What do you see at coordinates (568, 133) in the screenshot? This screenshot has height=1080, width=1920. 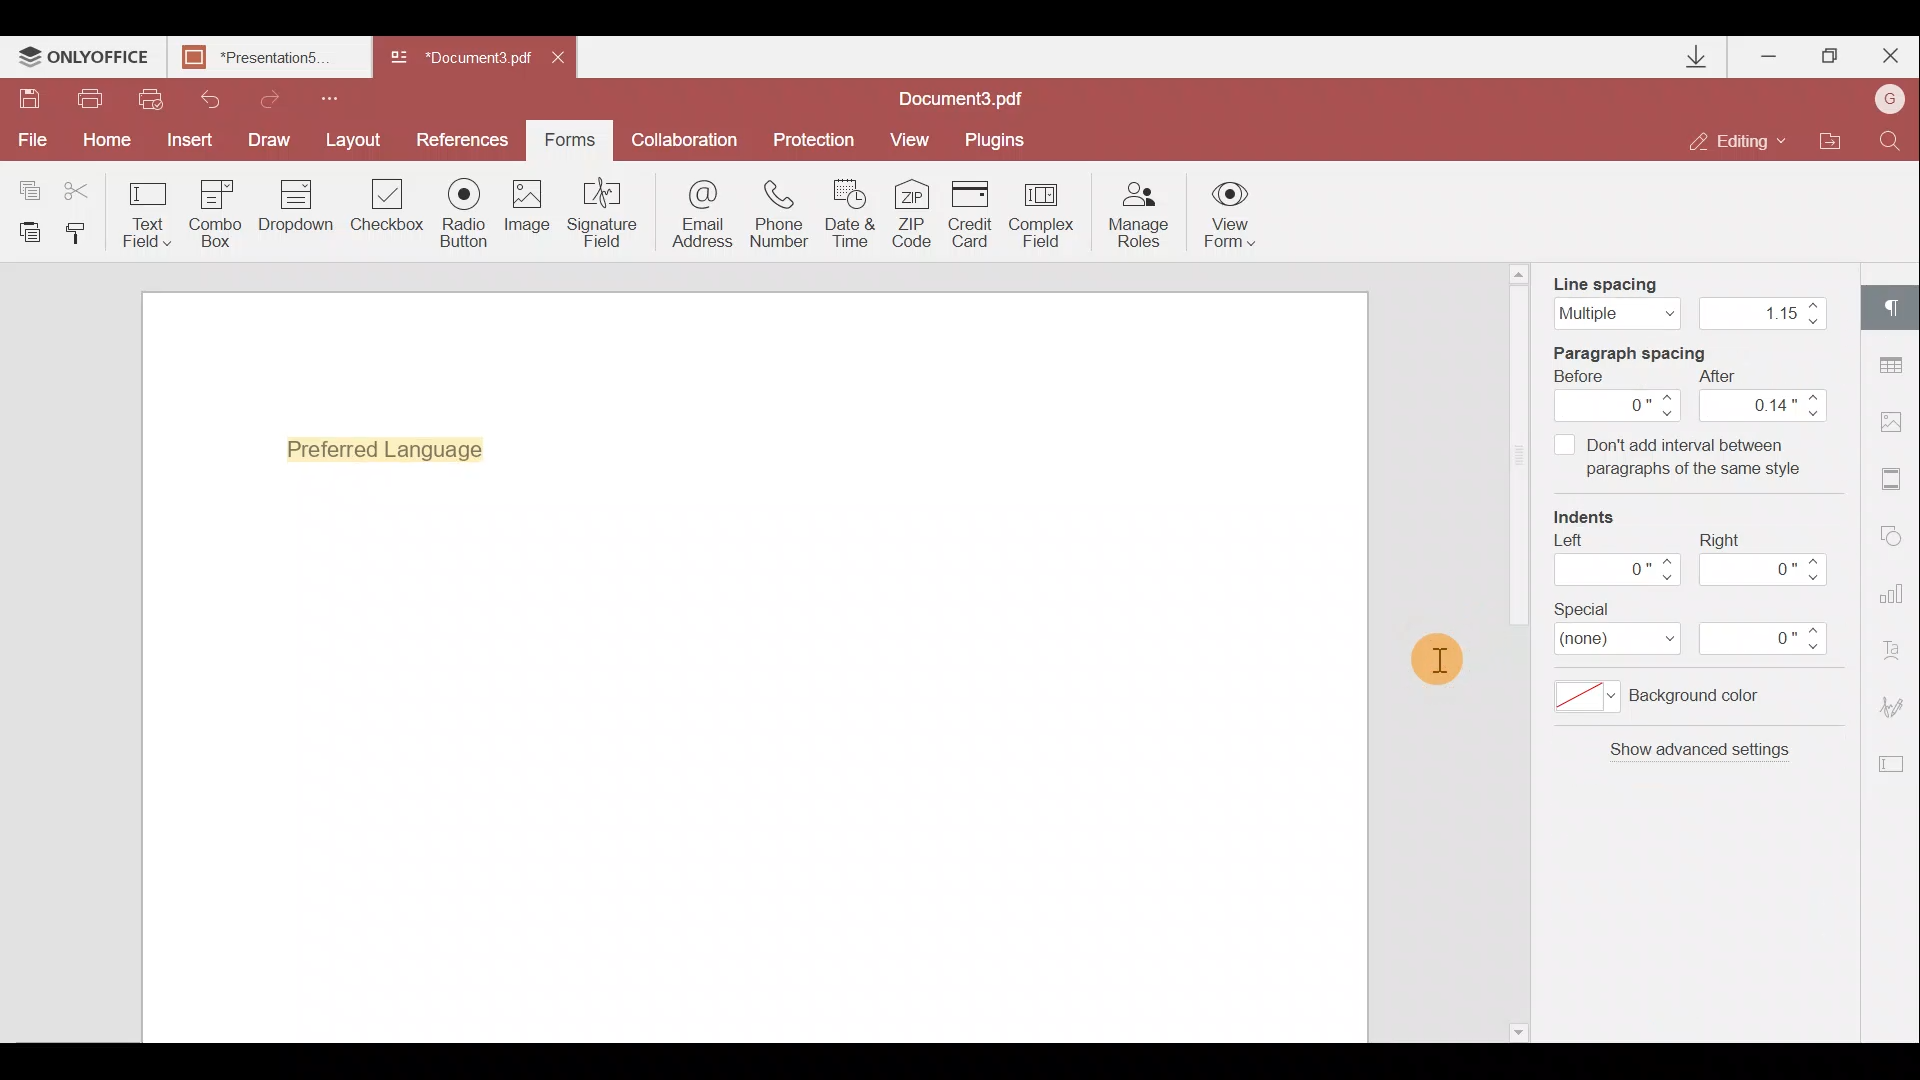 I see `Forms` at bounding box center [568, 133].